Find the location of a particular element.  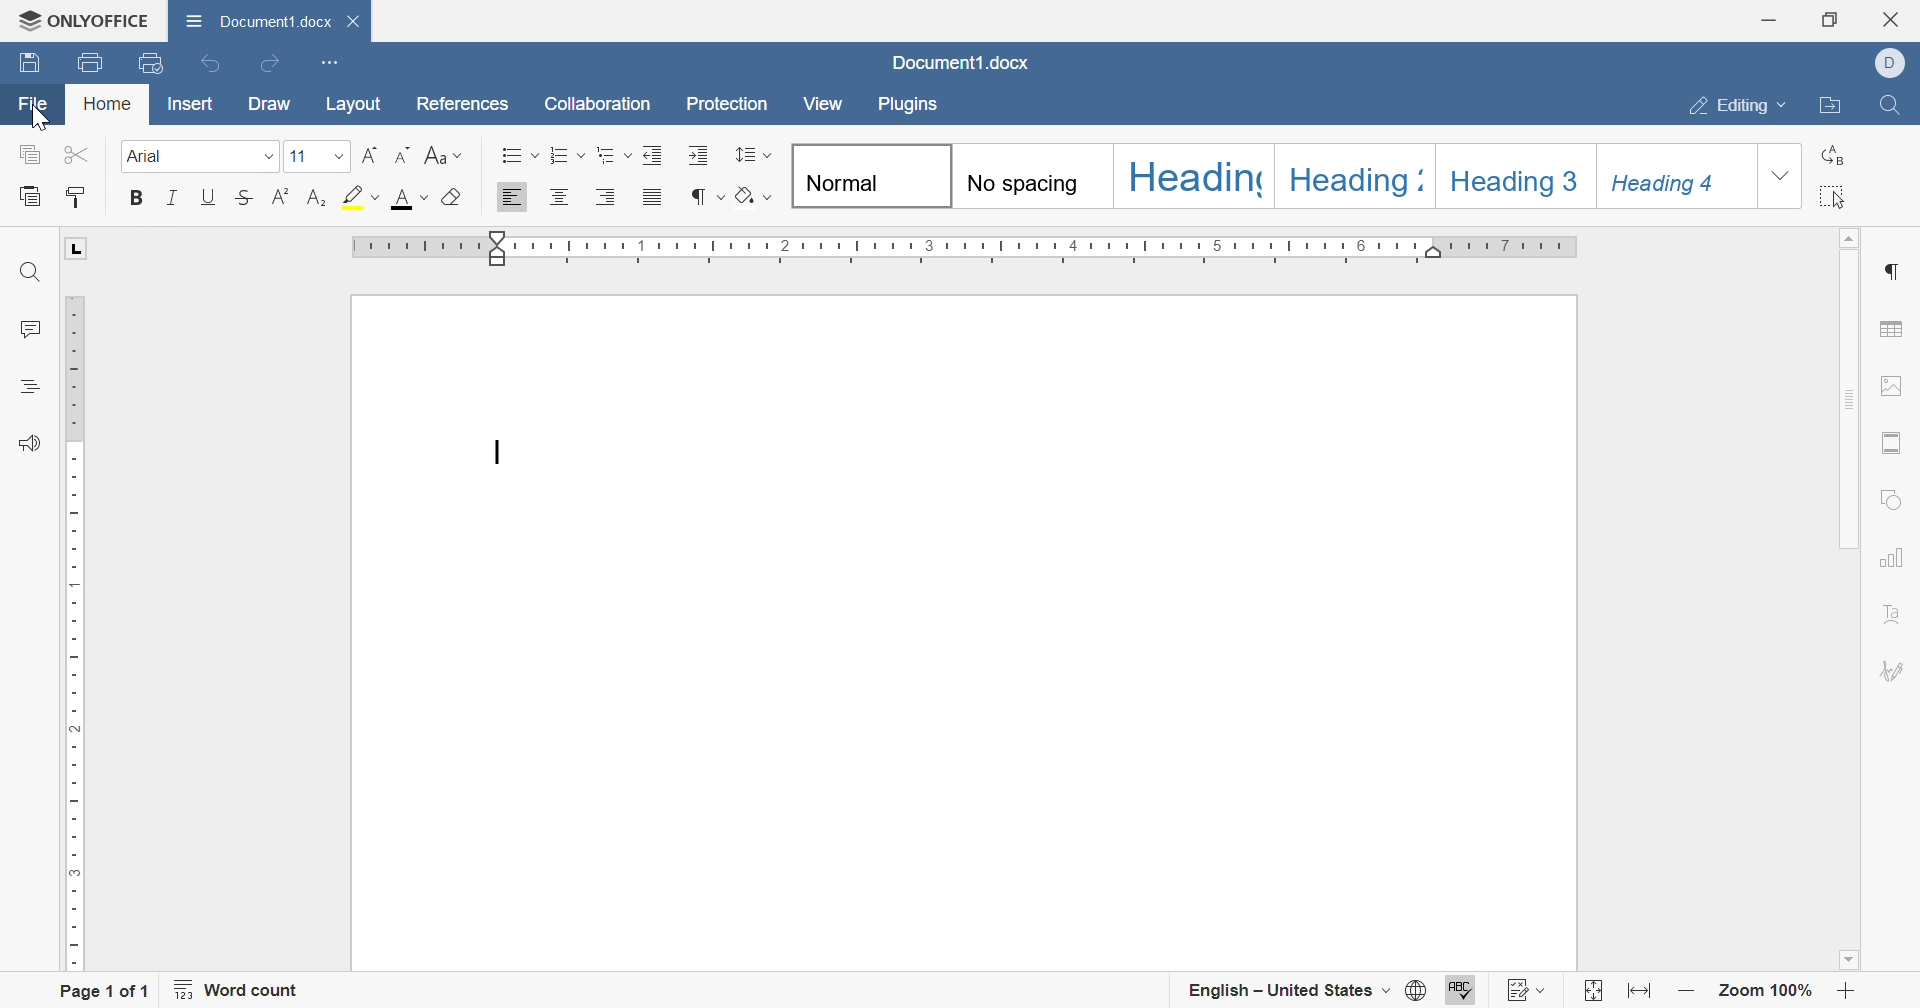

justified is located at coordinates (658, 199).